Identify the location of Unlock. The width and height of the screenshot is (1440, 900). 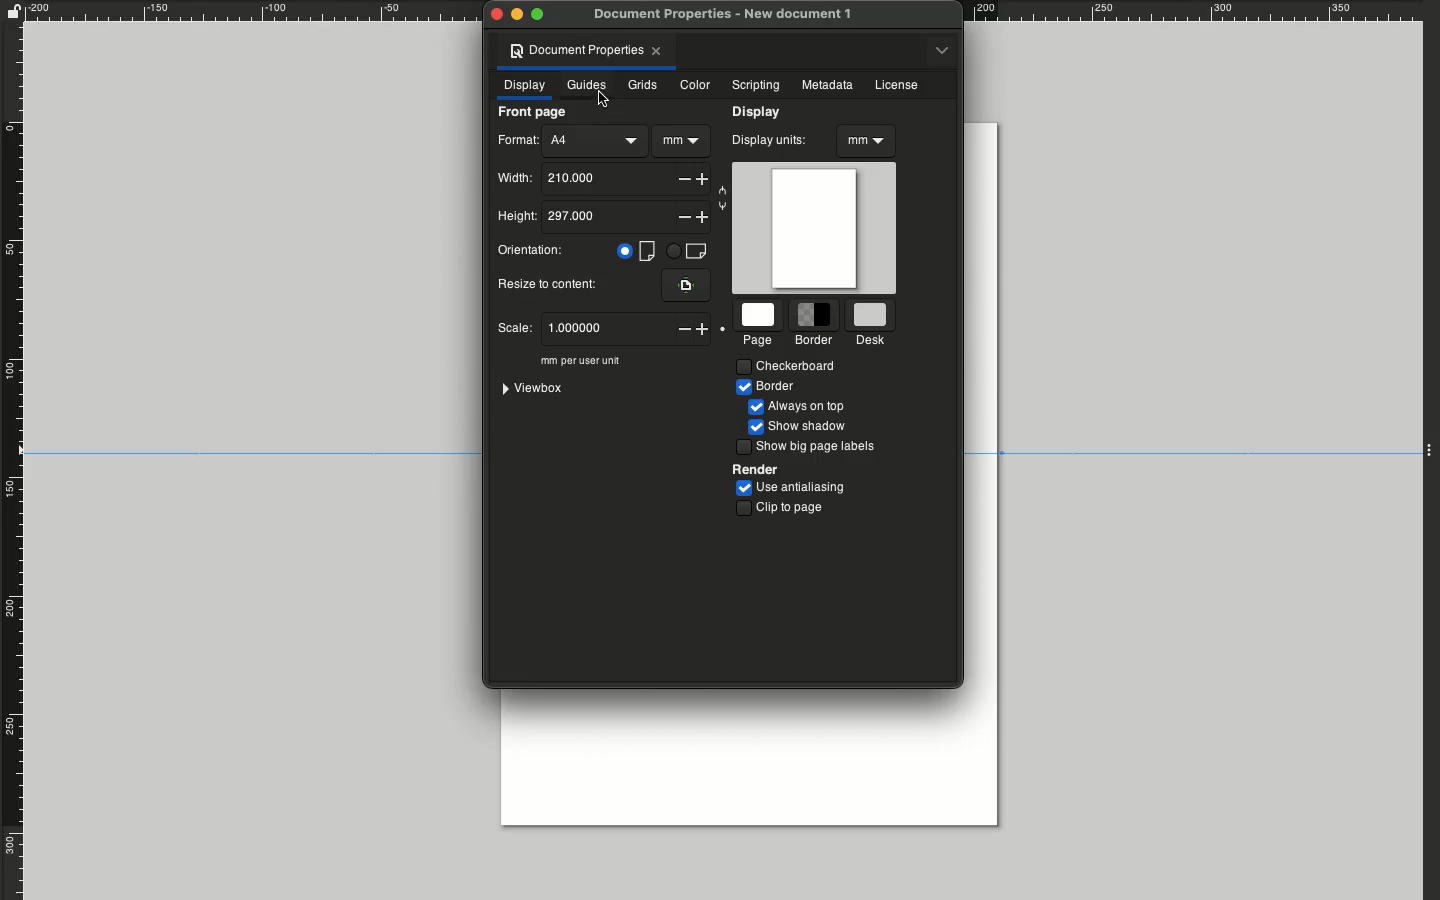
(13, 10).